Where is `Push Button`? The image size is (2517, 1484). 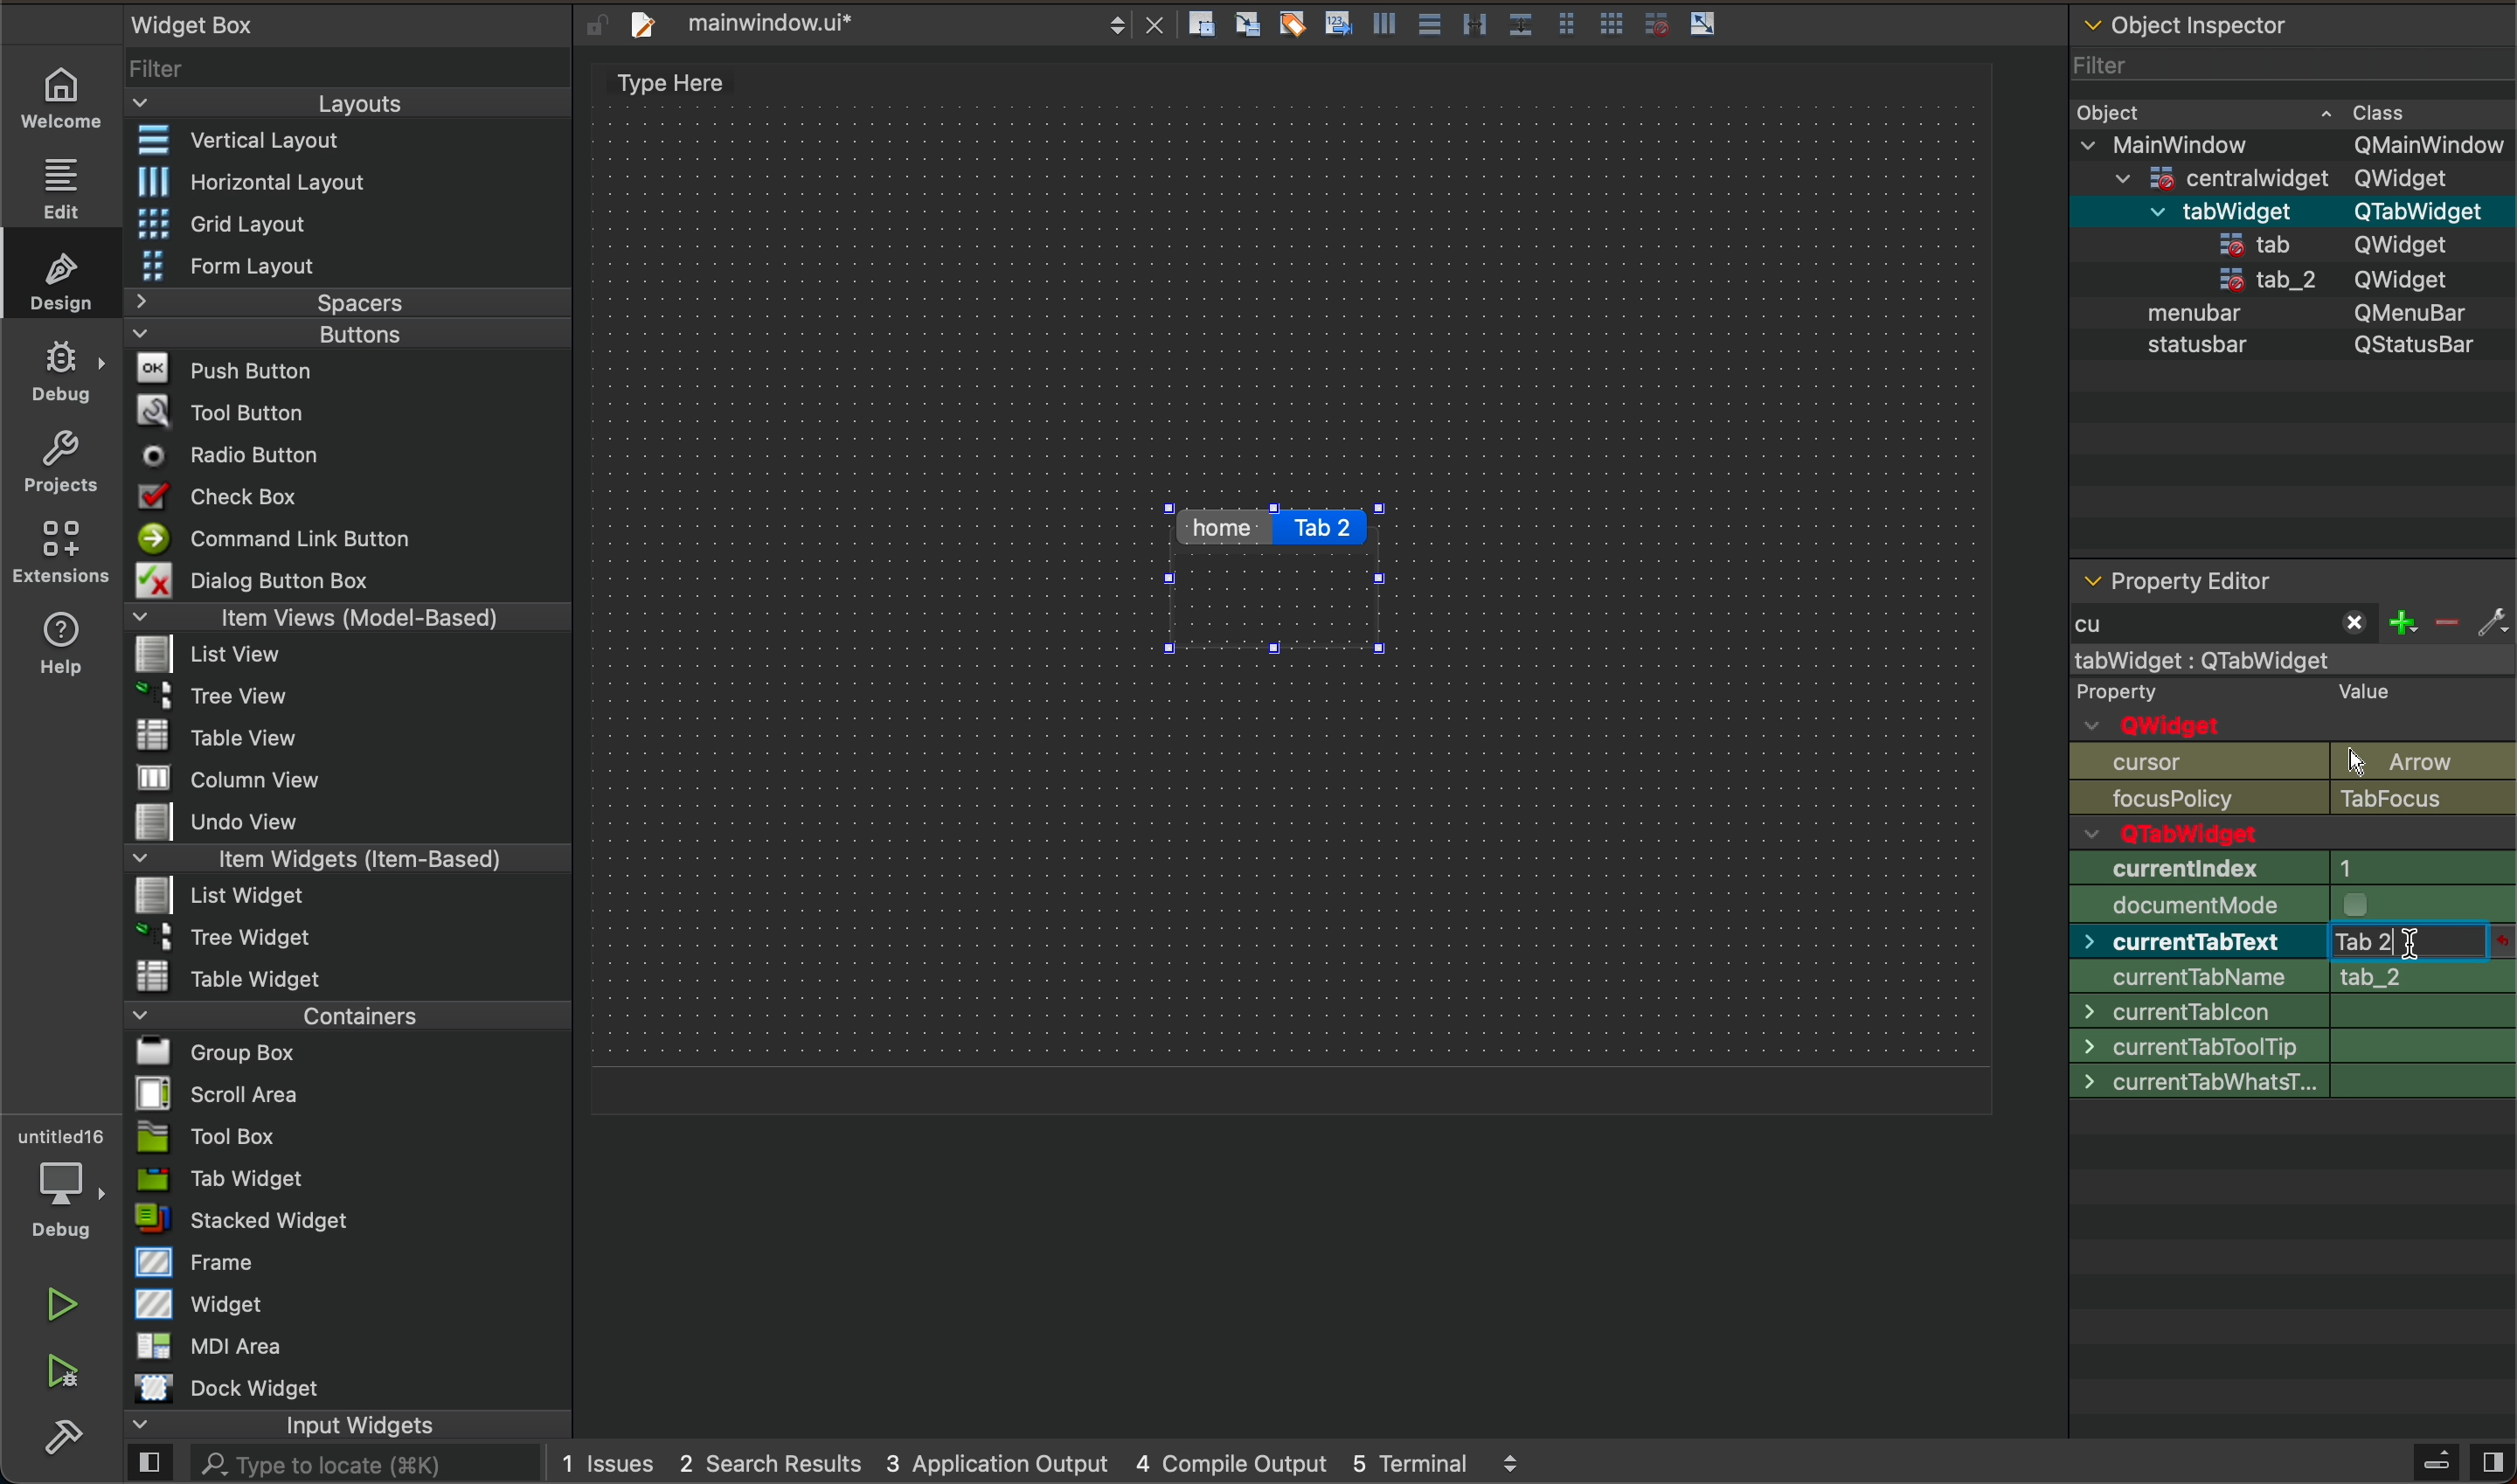
Push Button is located at coordinates (210, 369).